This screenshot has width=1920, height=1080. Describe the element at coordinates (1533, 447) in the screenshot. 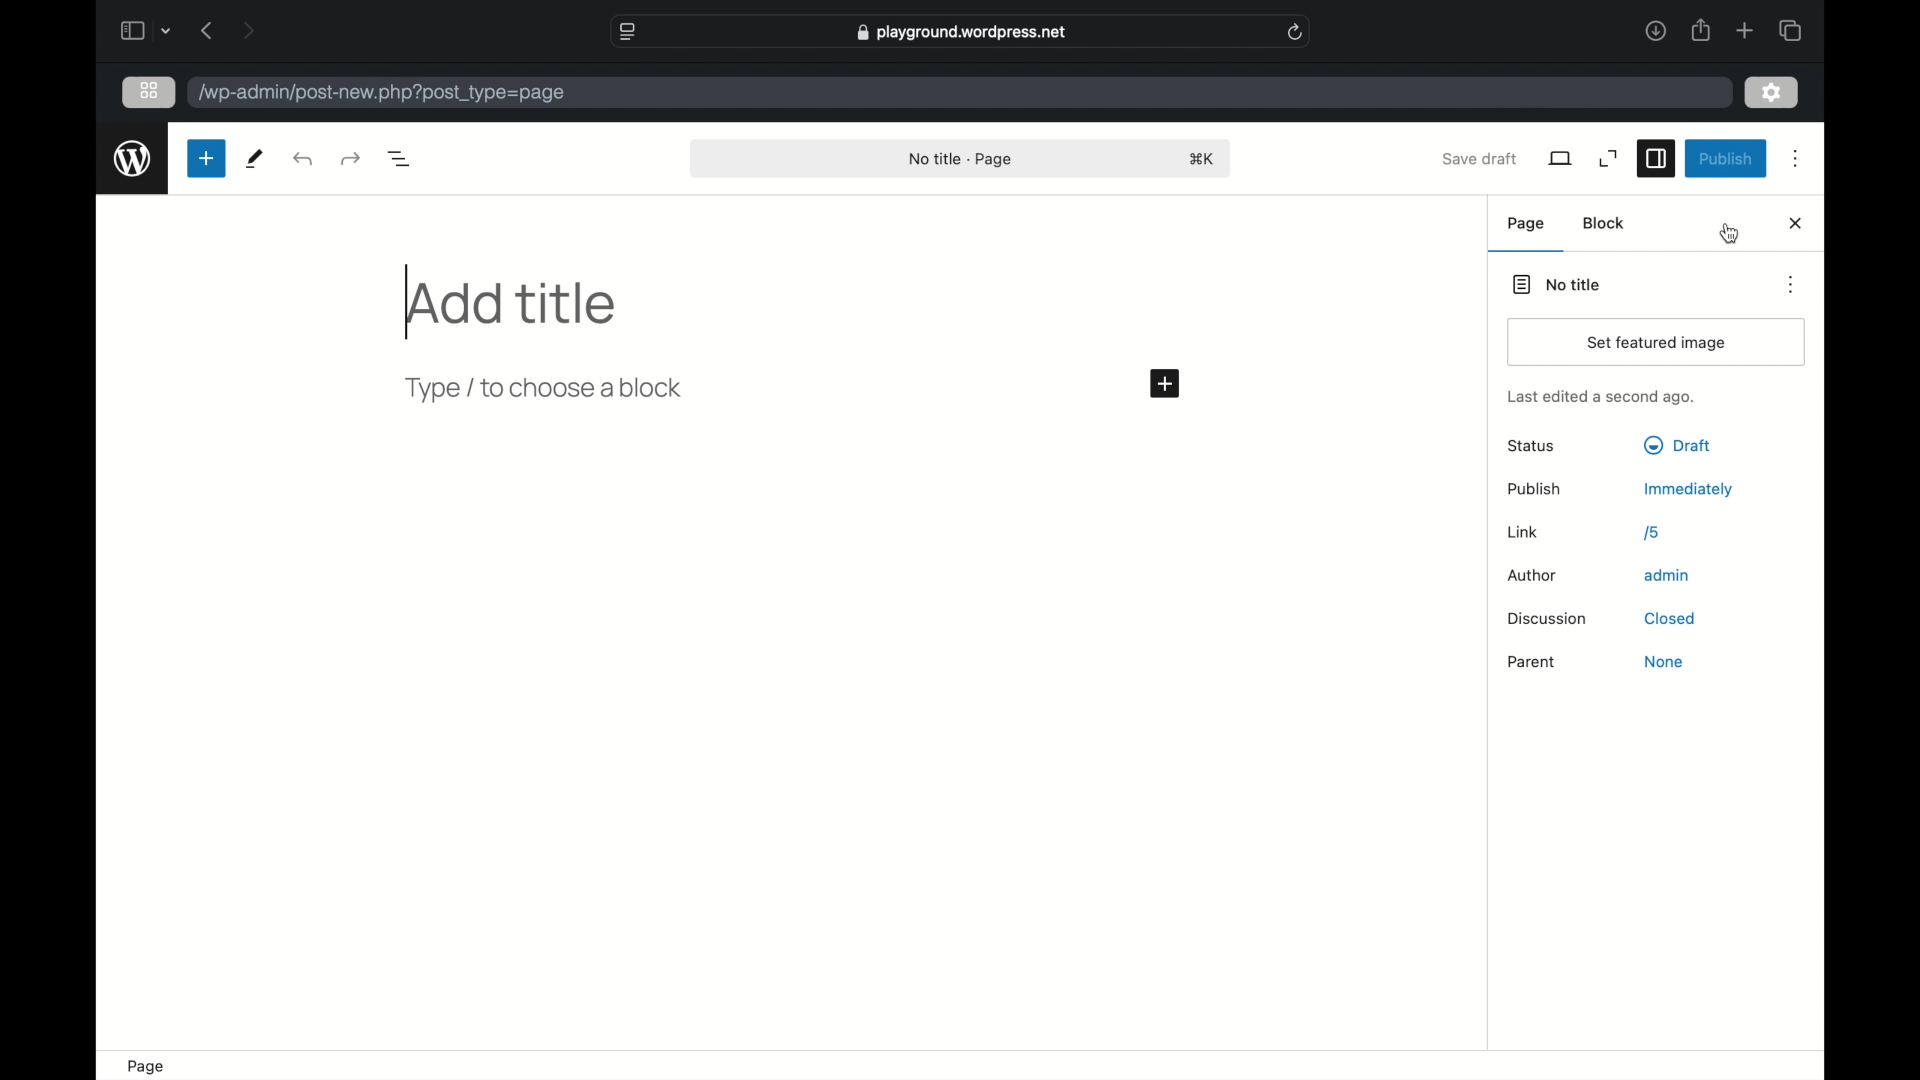

I see `status` at that location.